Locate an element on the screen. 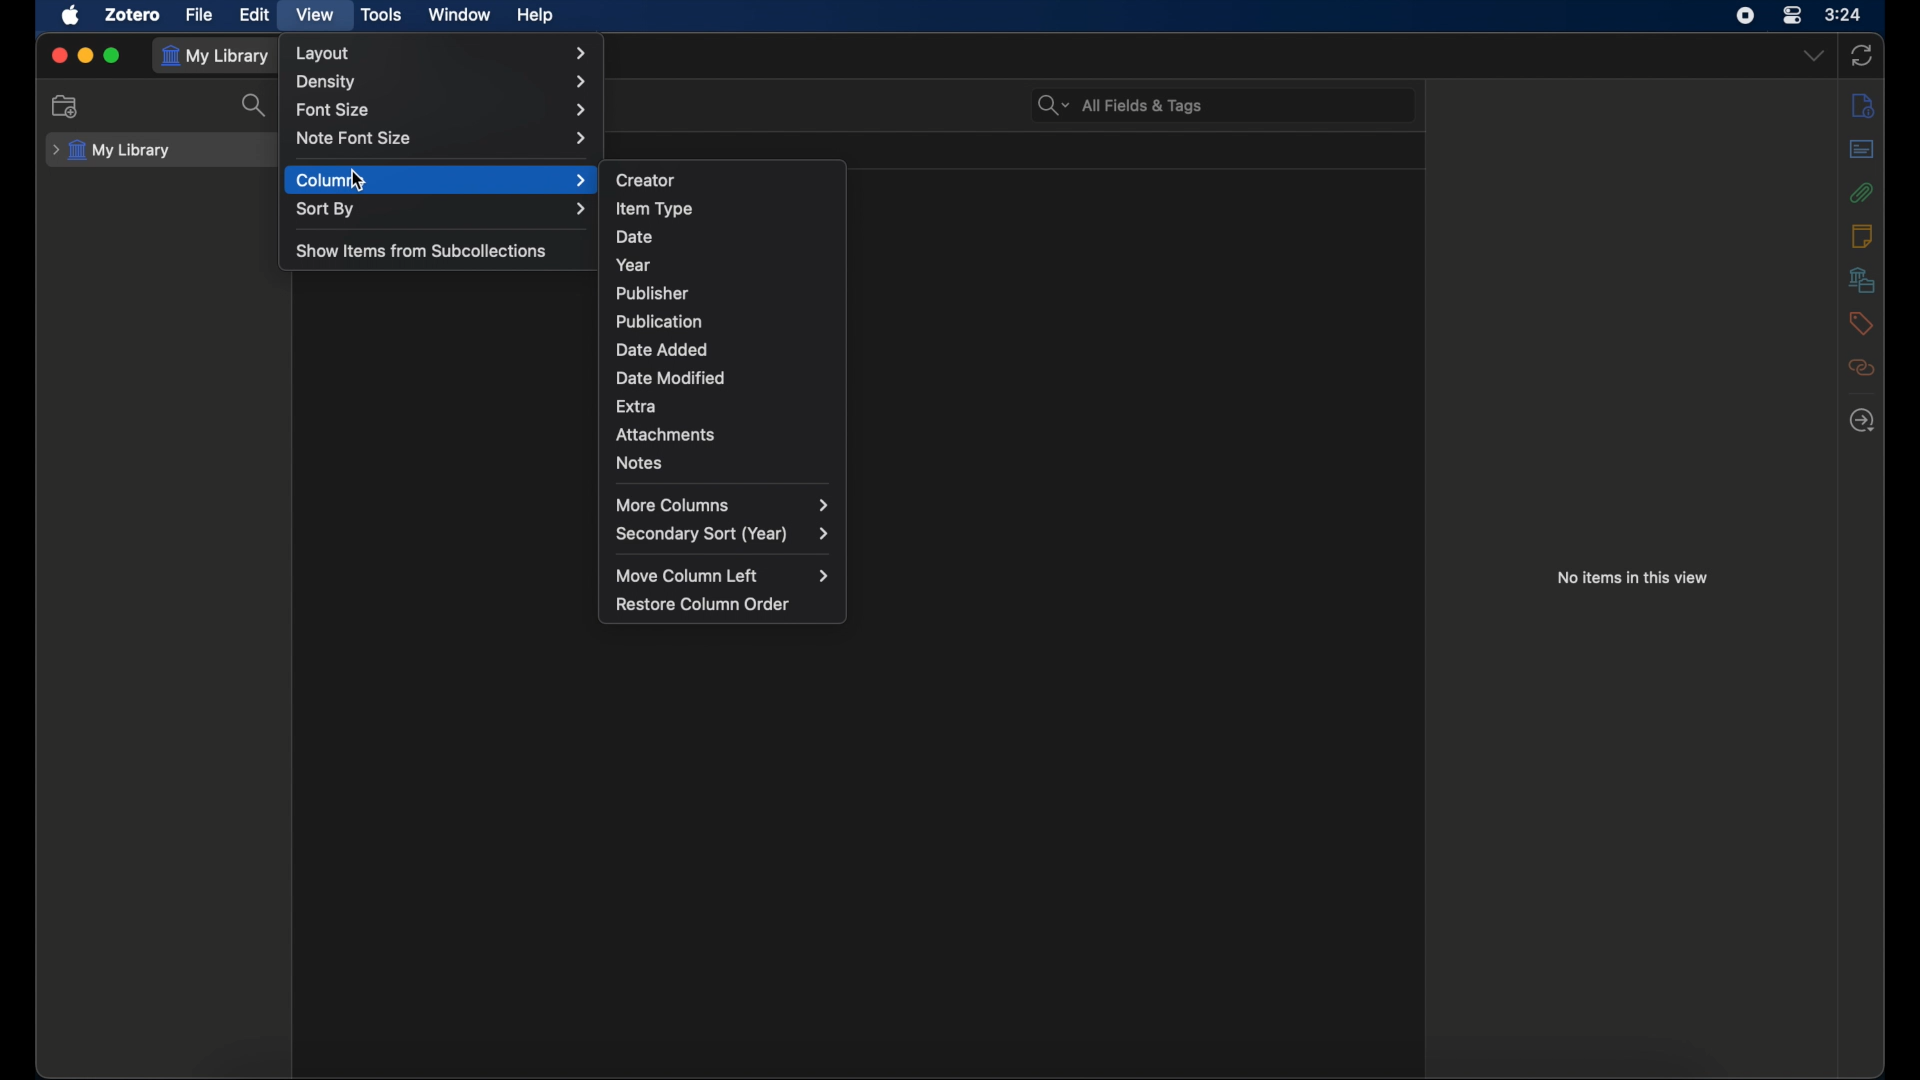 This screenshot has height=1080, width=1920. maximize is located at coordinates (114, 56).